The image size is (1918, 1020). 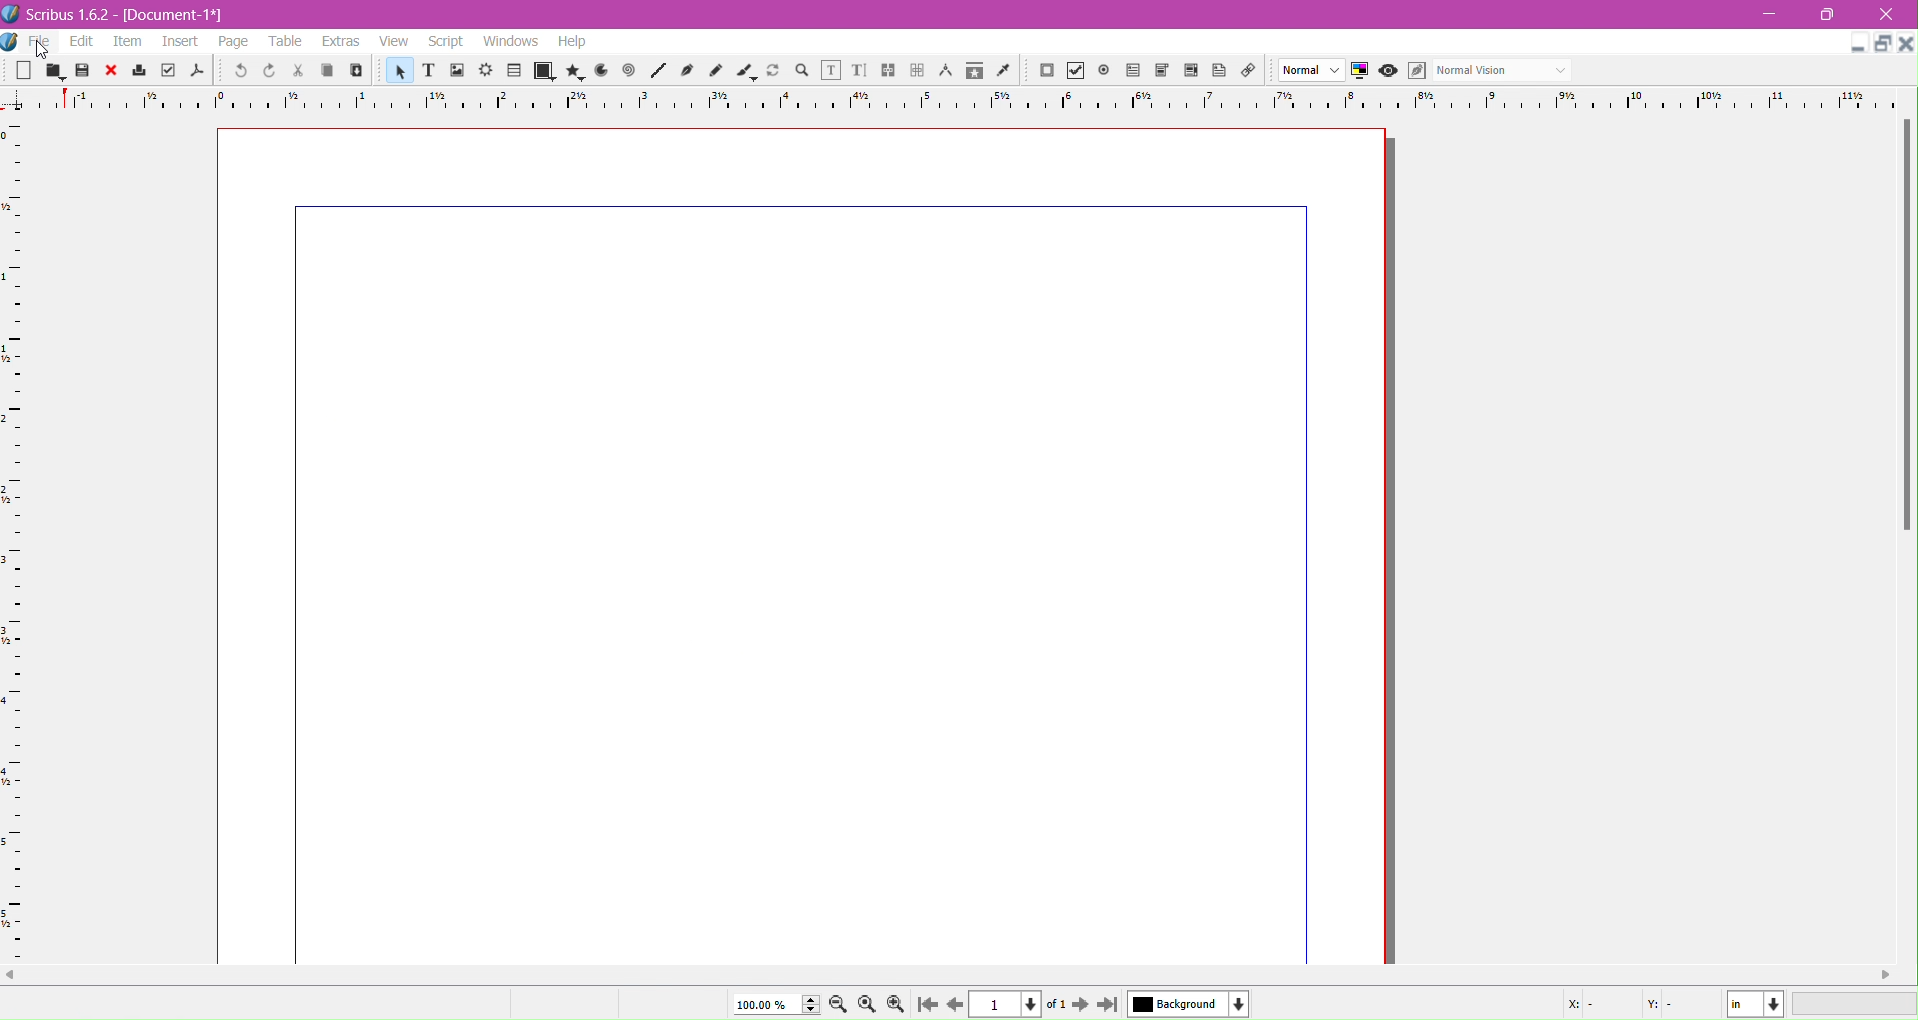 I want to click on bezier curve, so click(x=689, y=71).